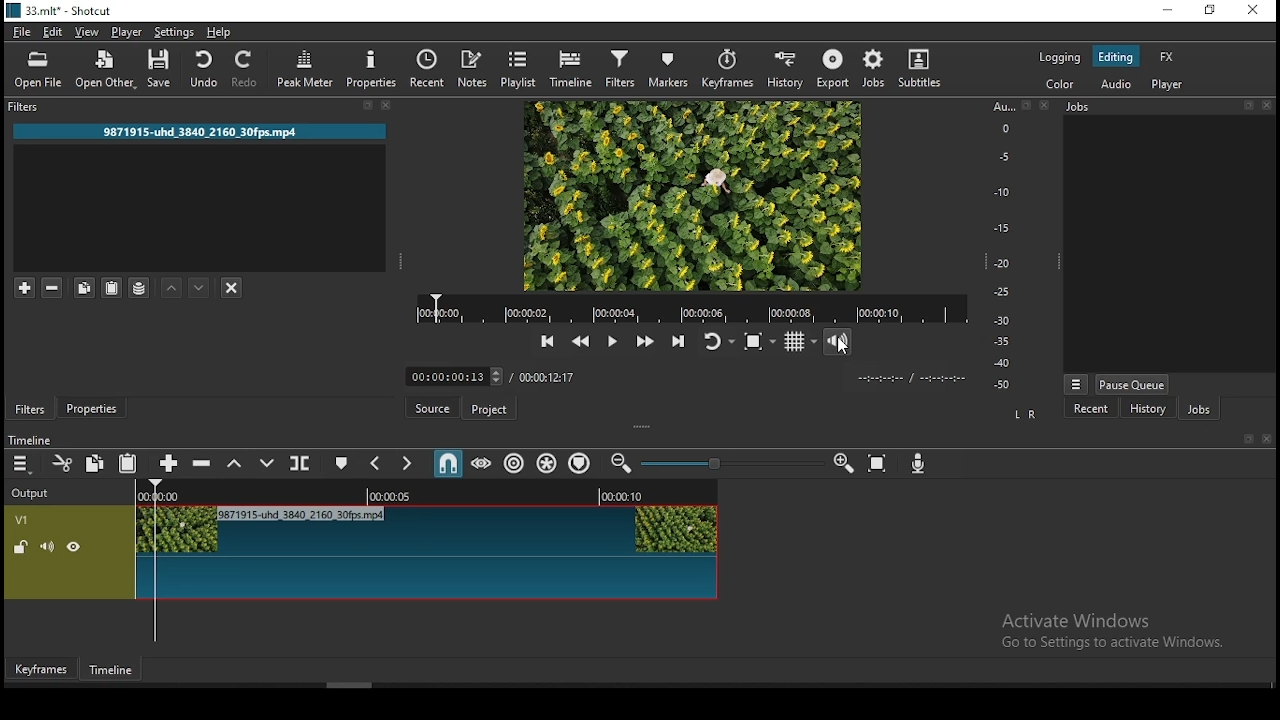  I want to click on bookmark, so click(1245, 439).